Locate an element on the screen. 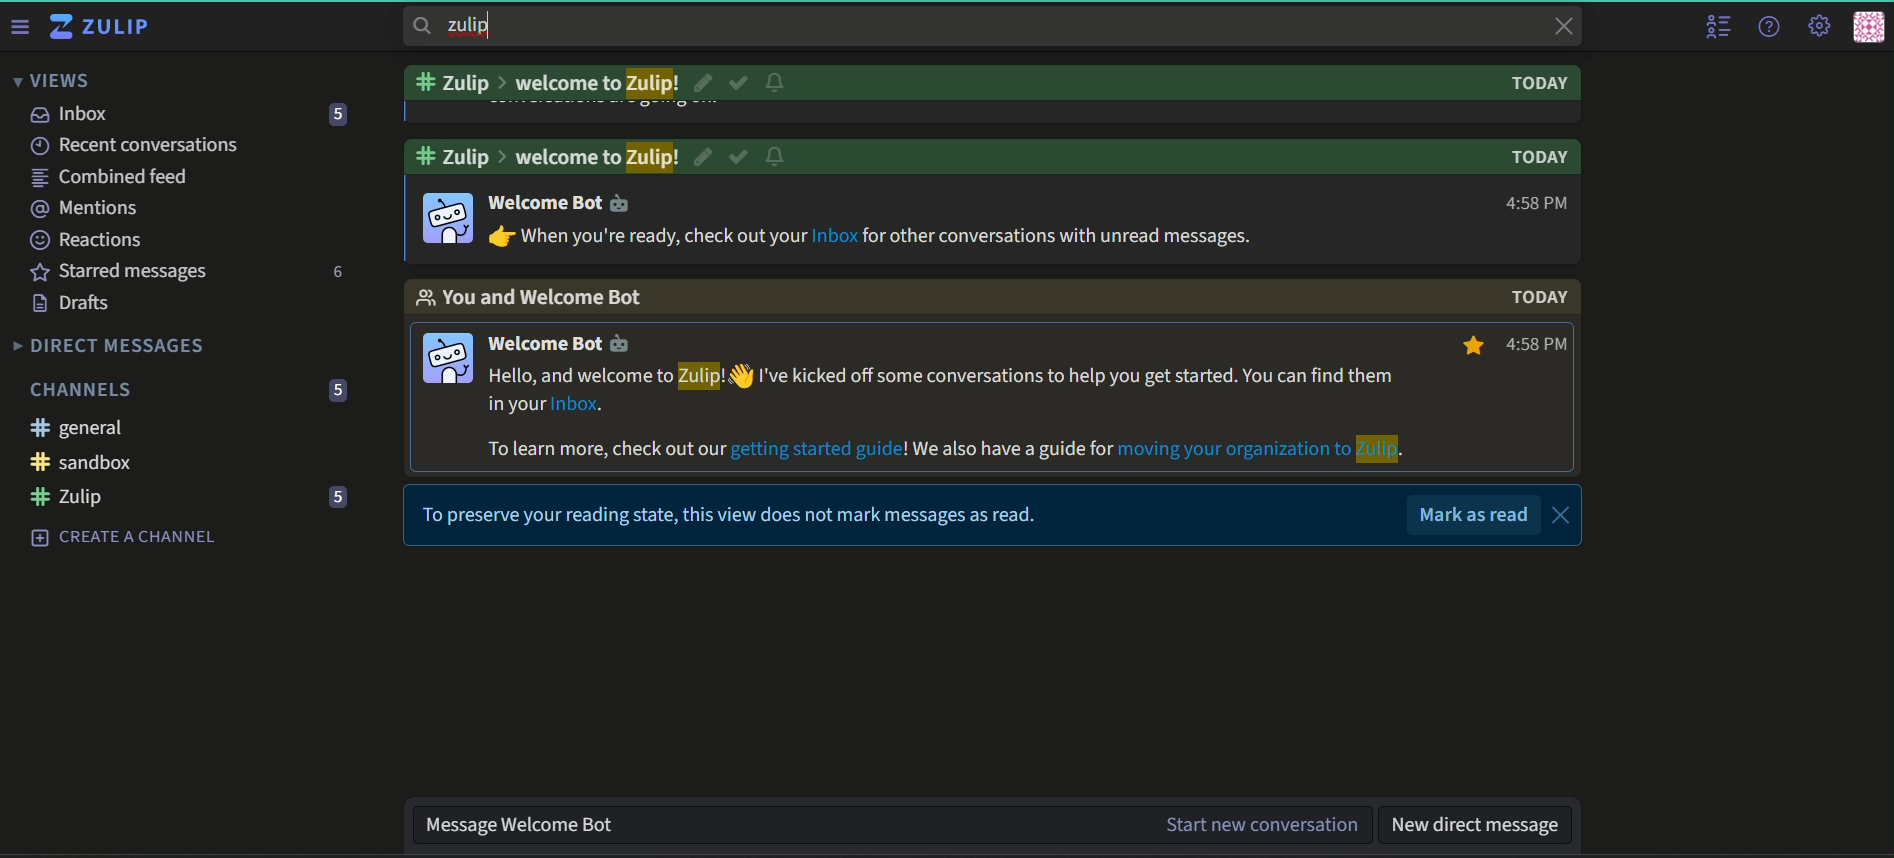  #Zulip is located at coordinates (82, 497).